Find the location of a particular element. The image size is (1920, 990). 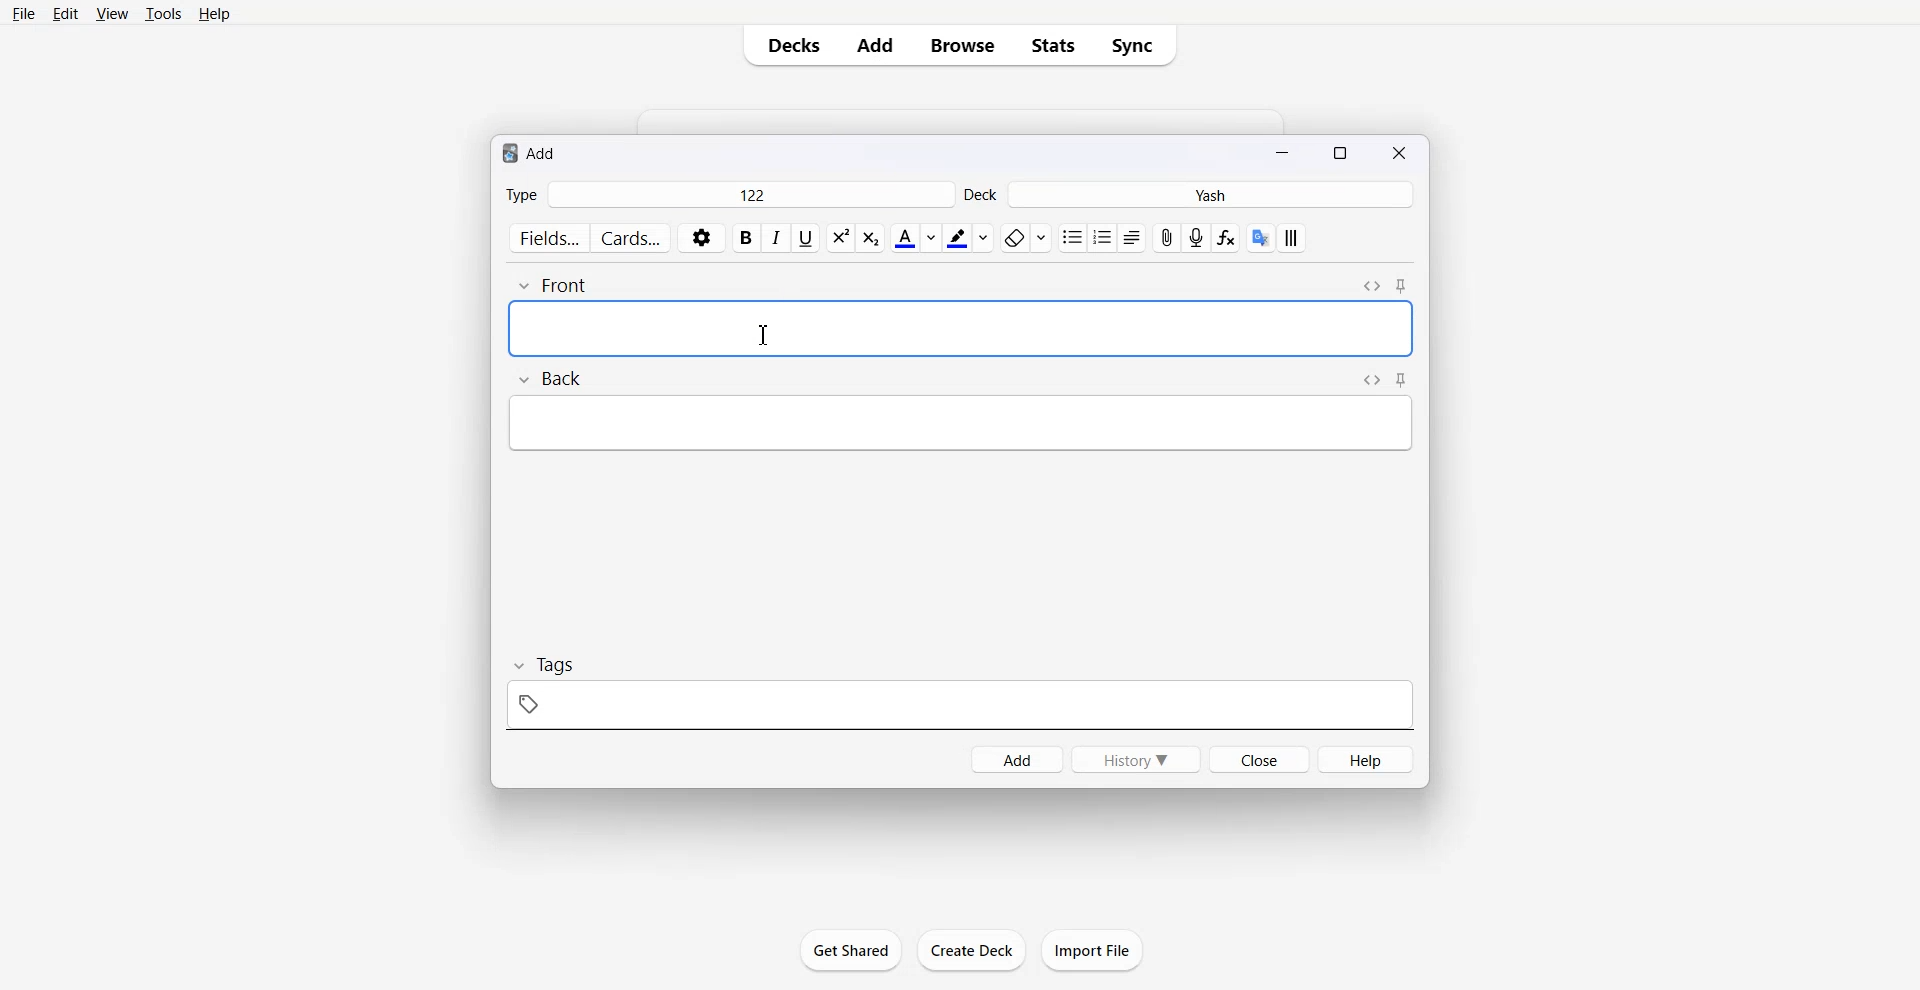

Attach File is located at coordinates (1167, 237).